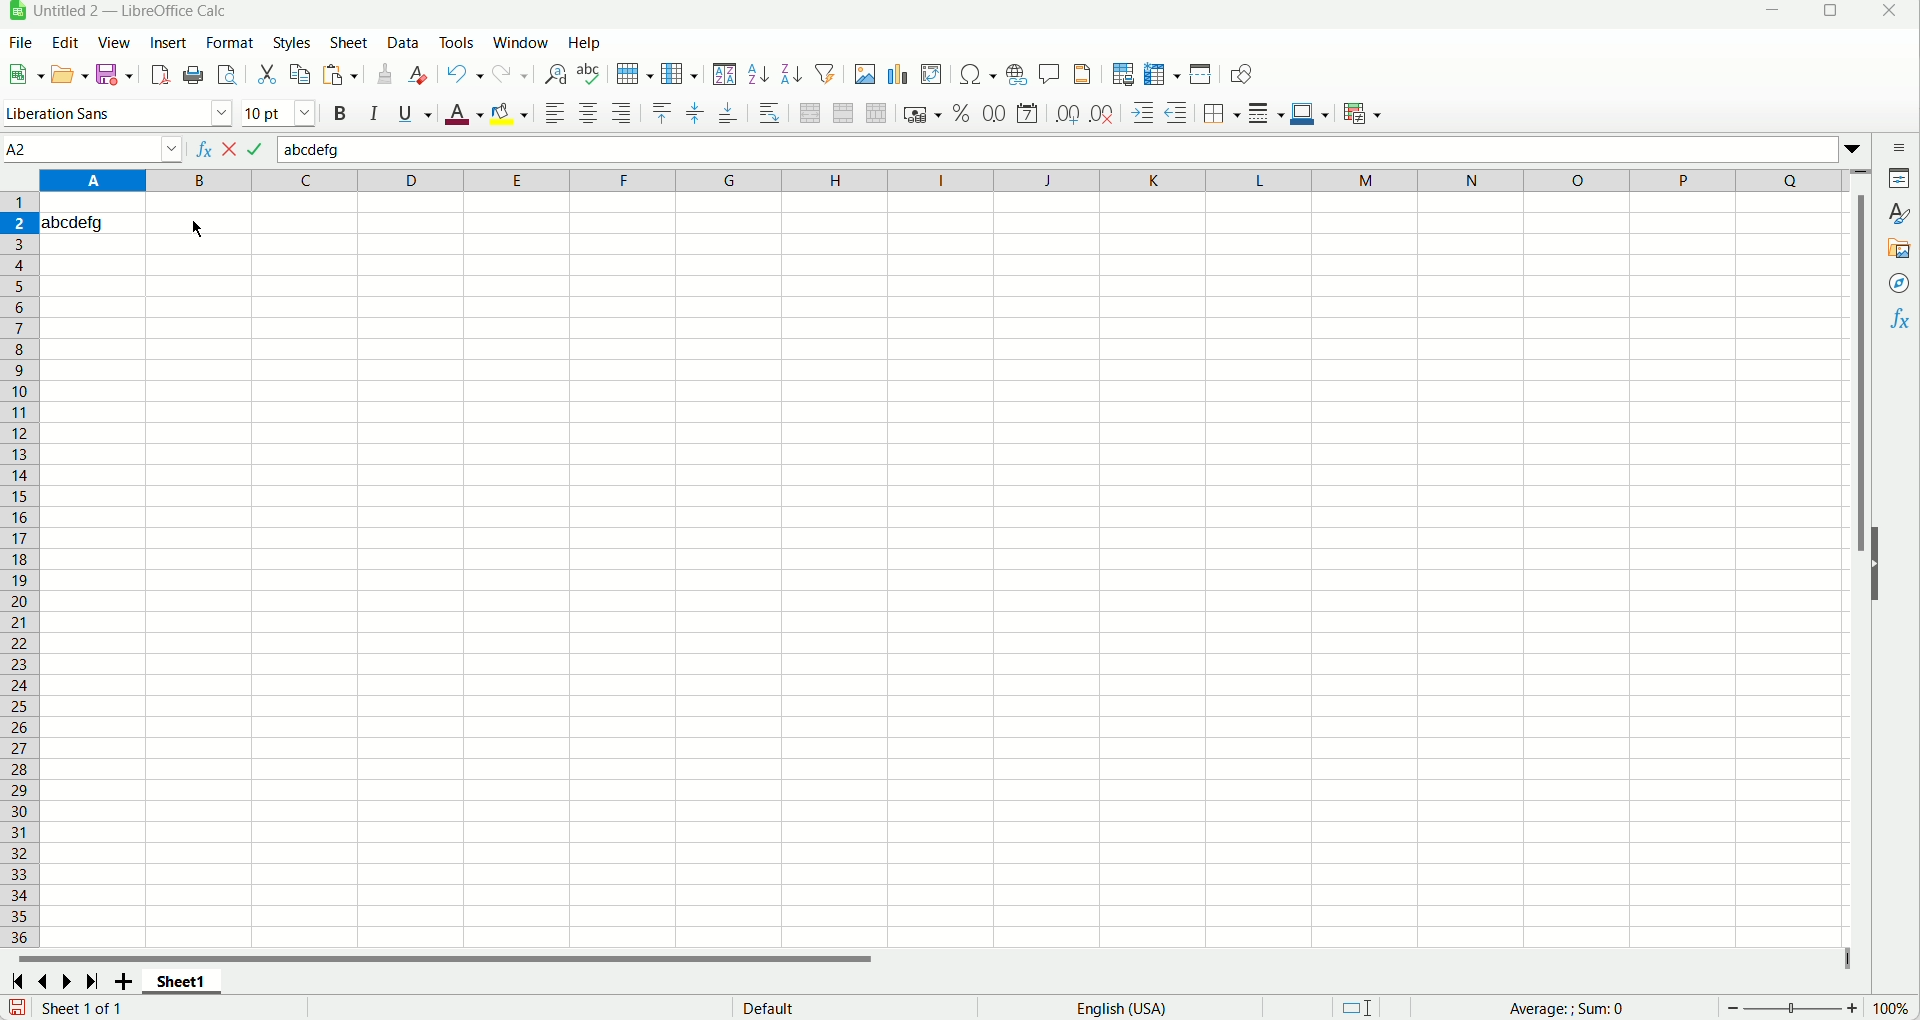 The height and width of the screenshot is (1020, 1920). Describe the element at coordinates (465, 115) in the screenshot. I see `font color` at that location.